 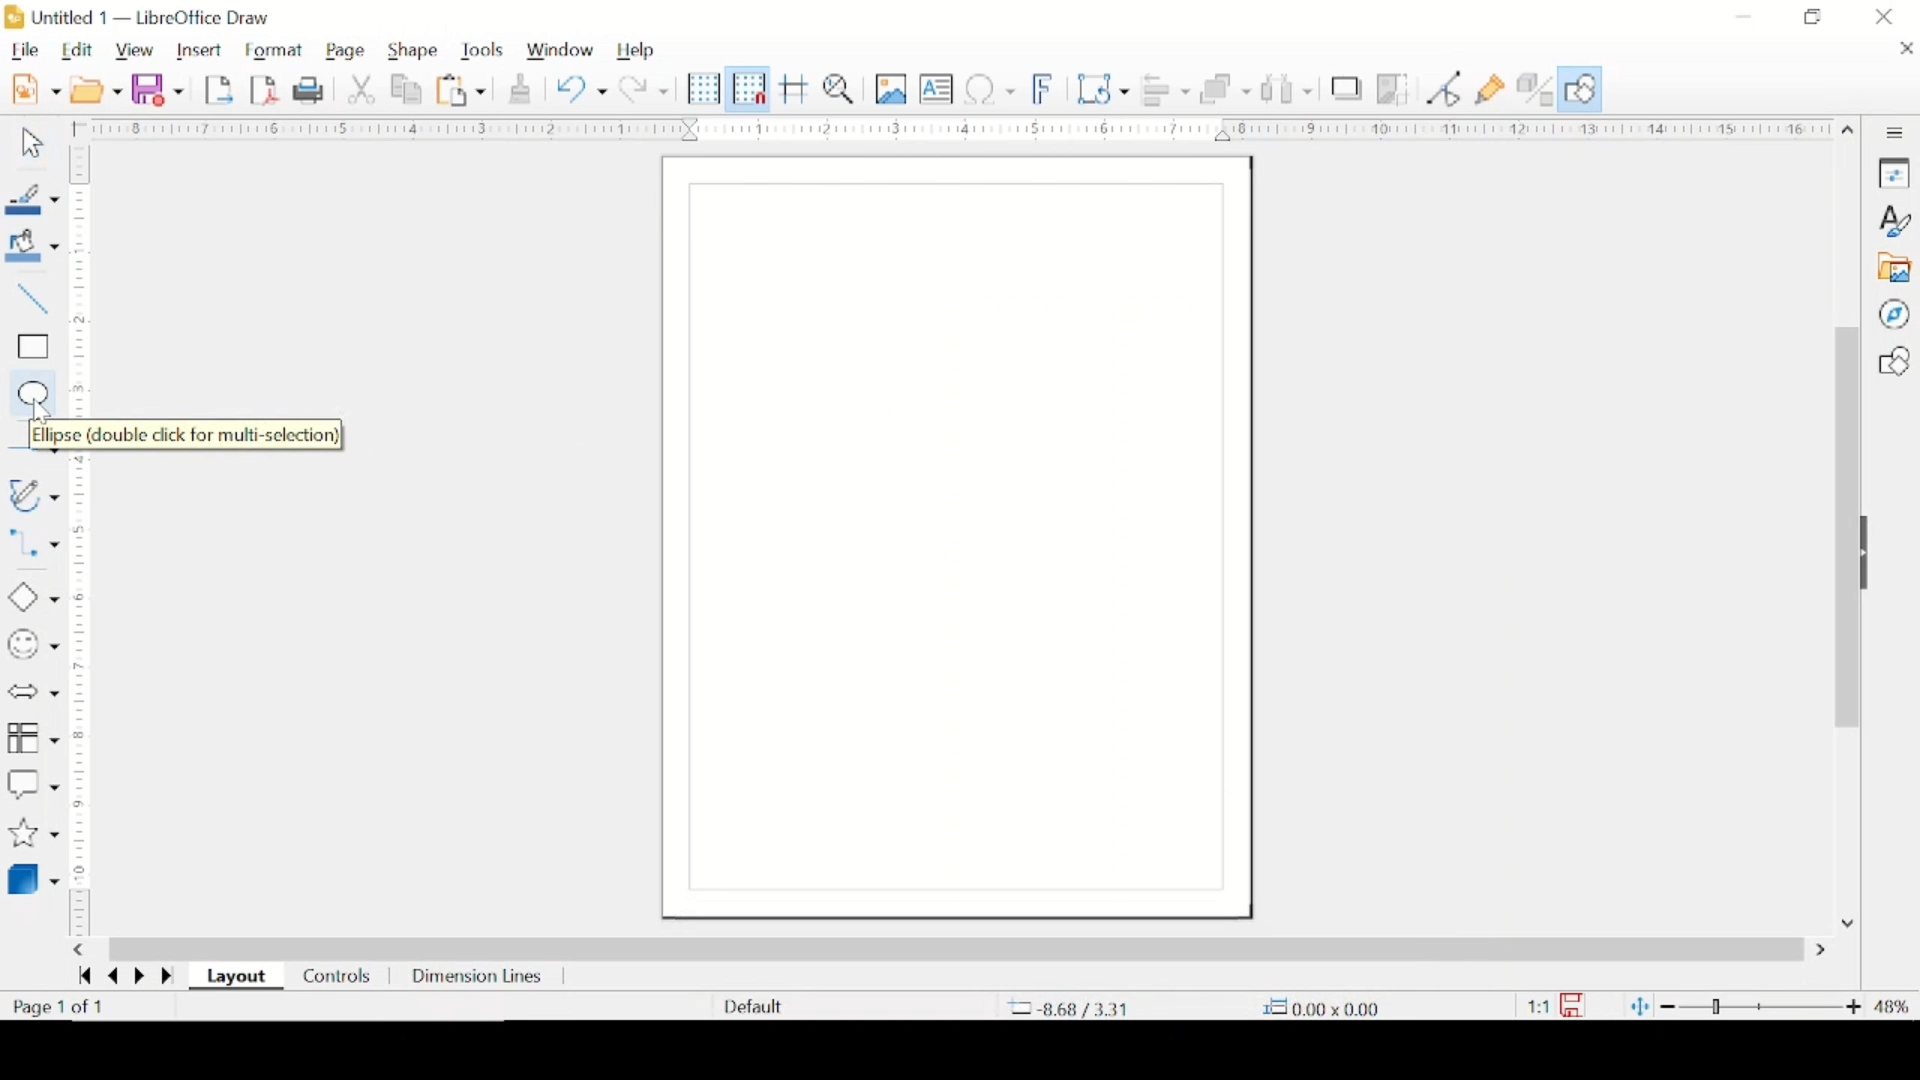 I want to click on scroll left arrow, so click(x=83, y=951).